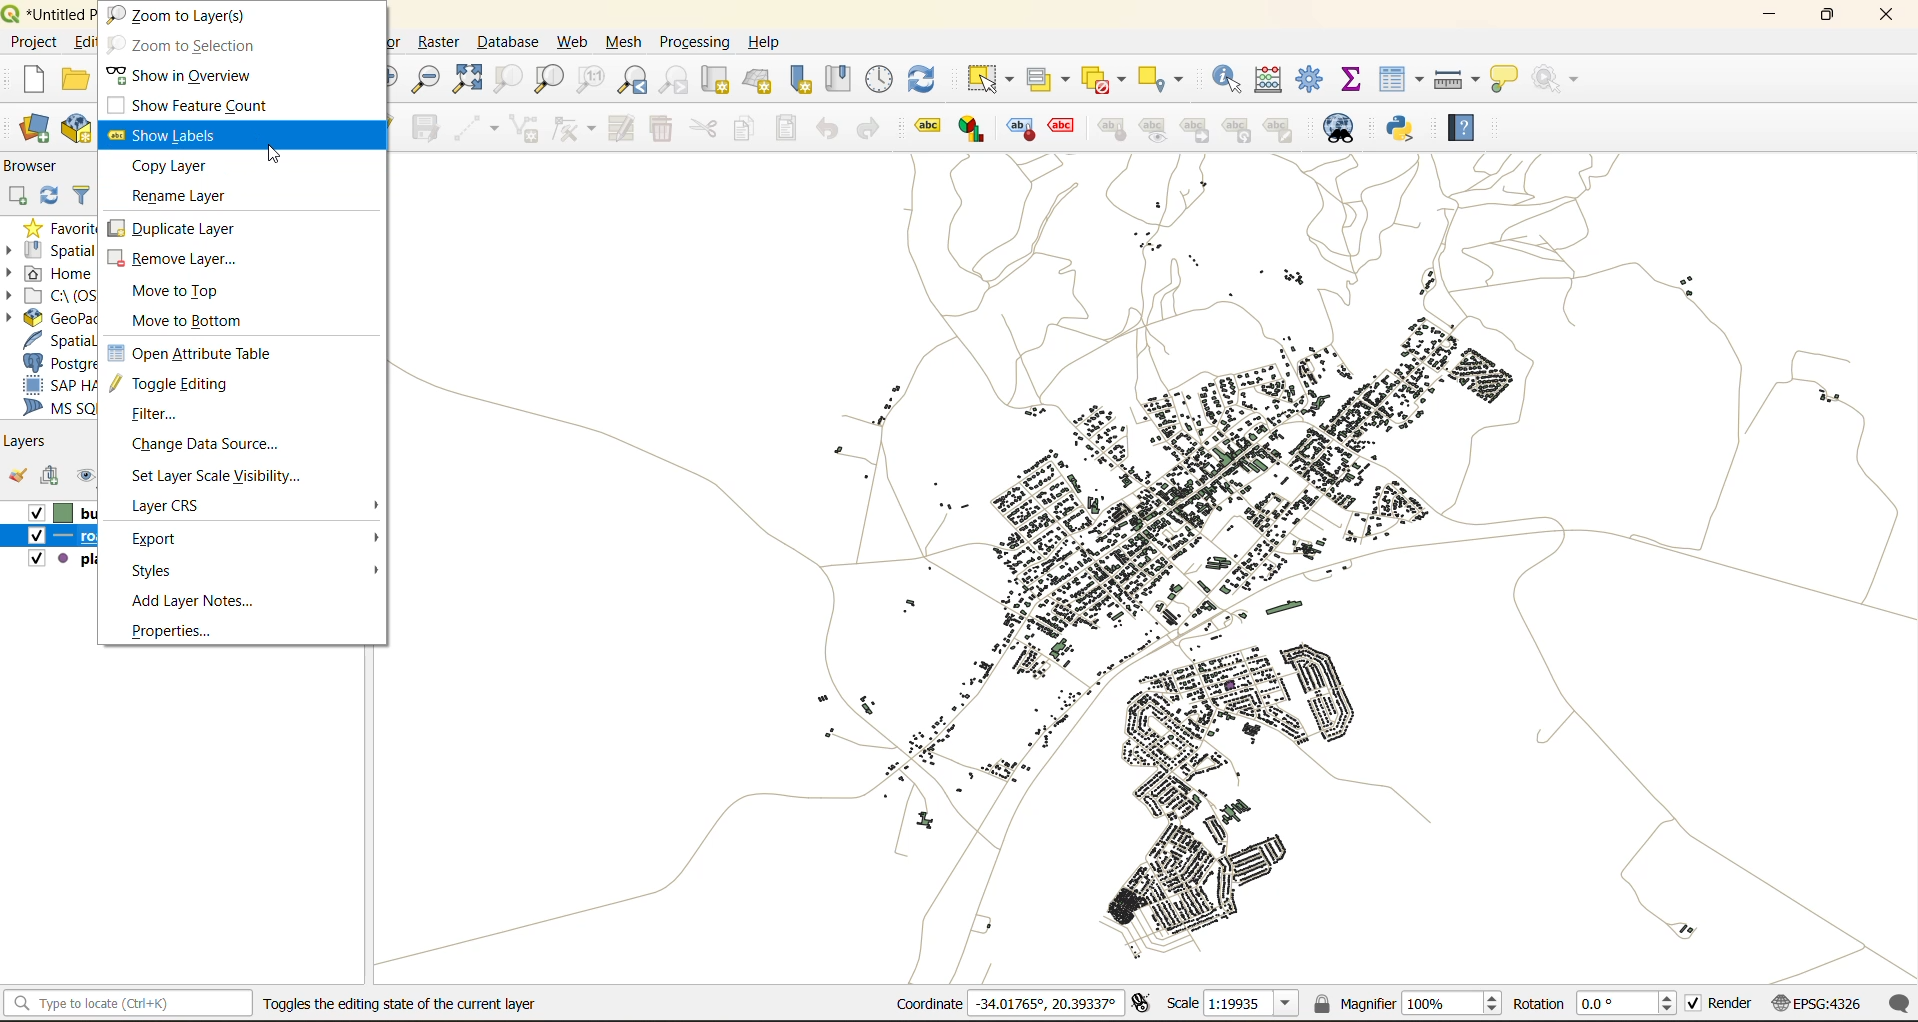 The height and width of the screenshot is (1022, 1918). I want to click on magnifier, so click(1406, 1004).